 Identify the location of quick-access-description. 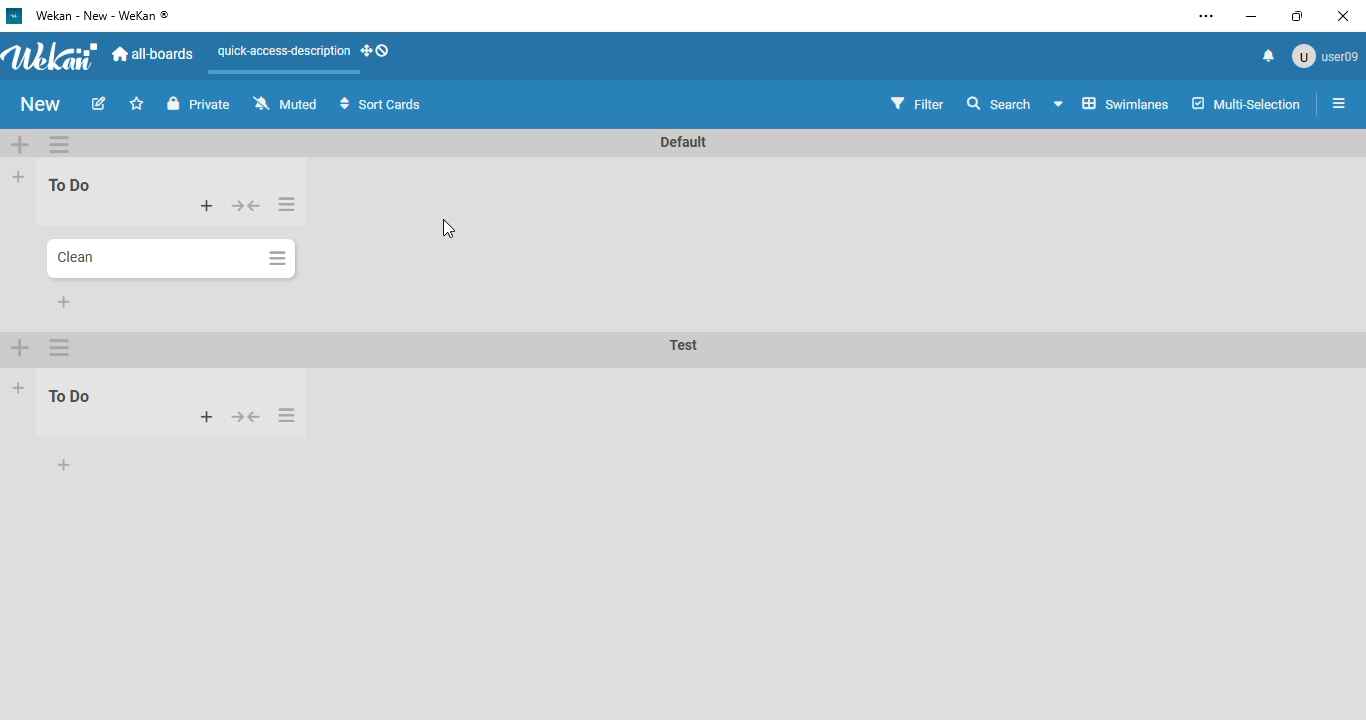
(283, 51).